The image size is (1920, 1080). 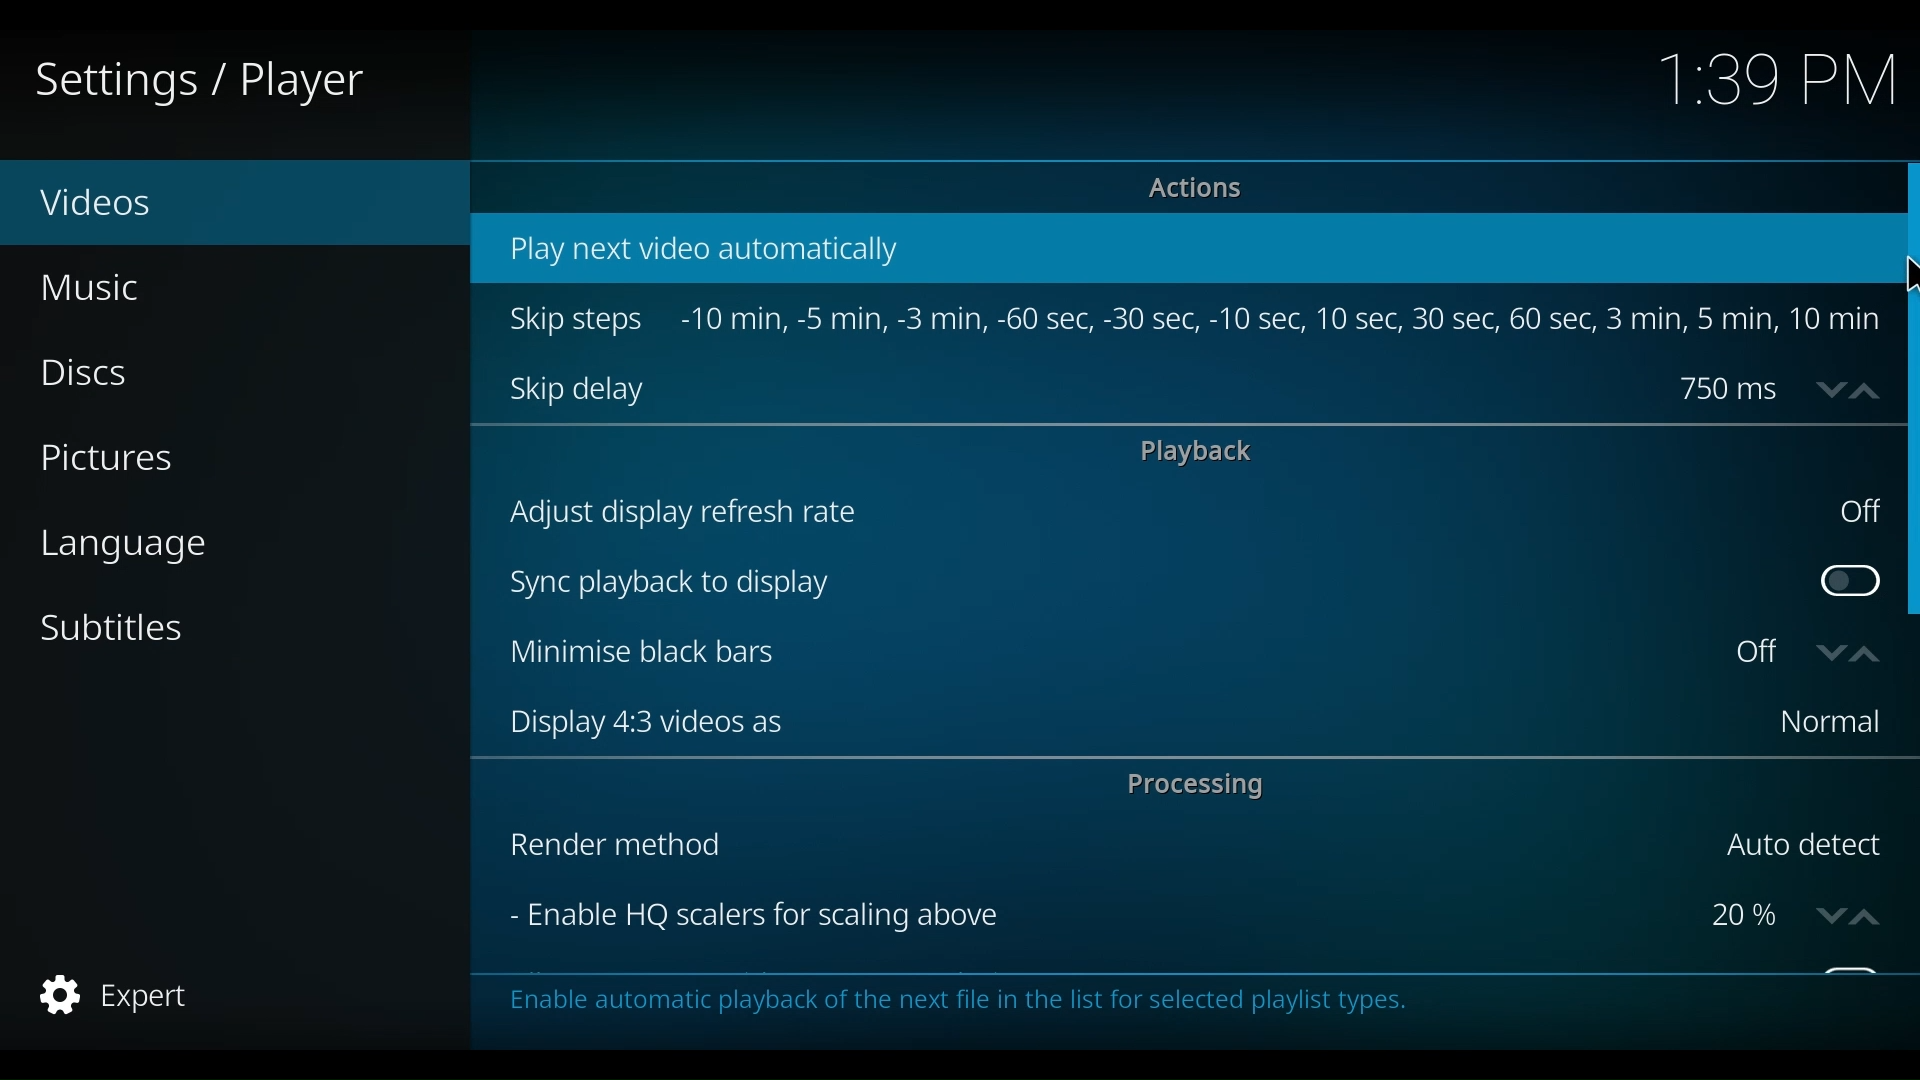 I want to click on down, so click(x=1828, y=651).